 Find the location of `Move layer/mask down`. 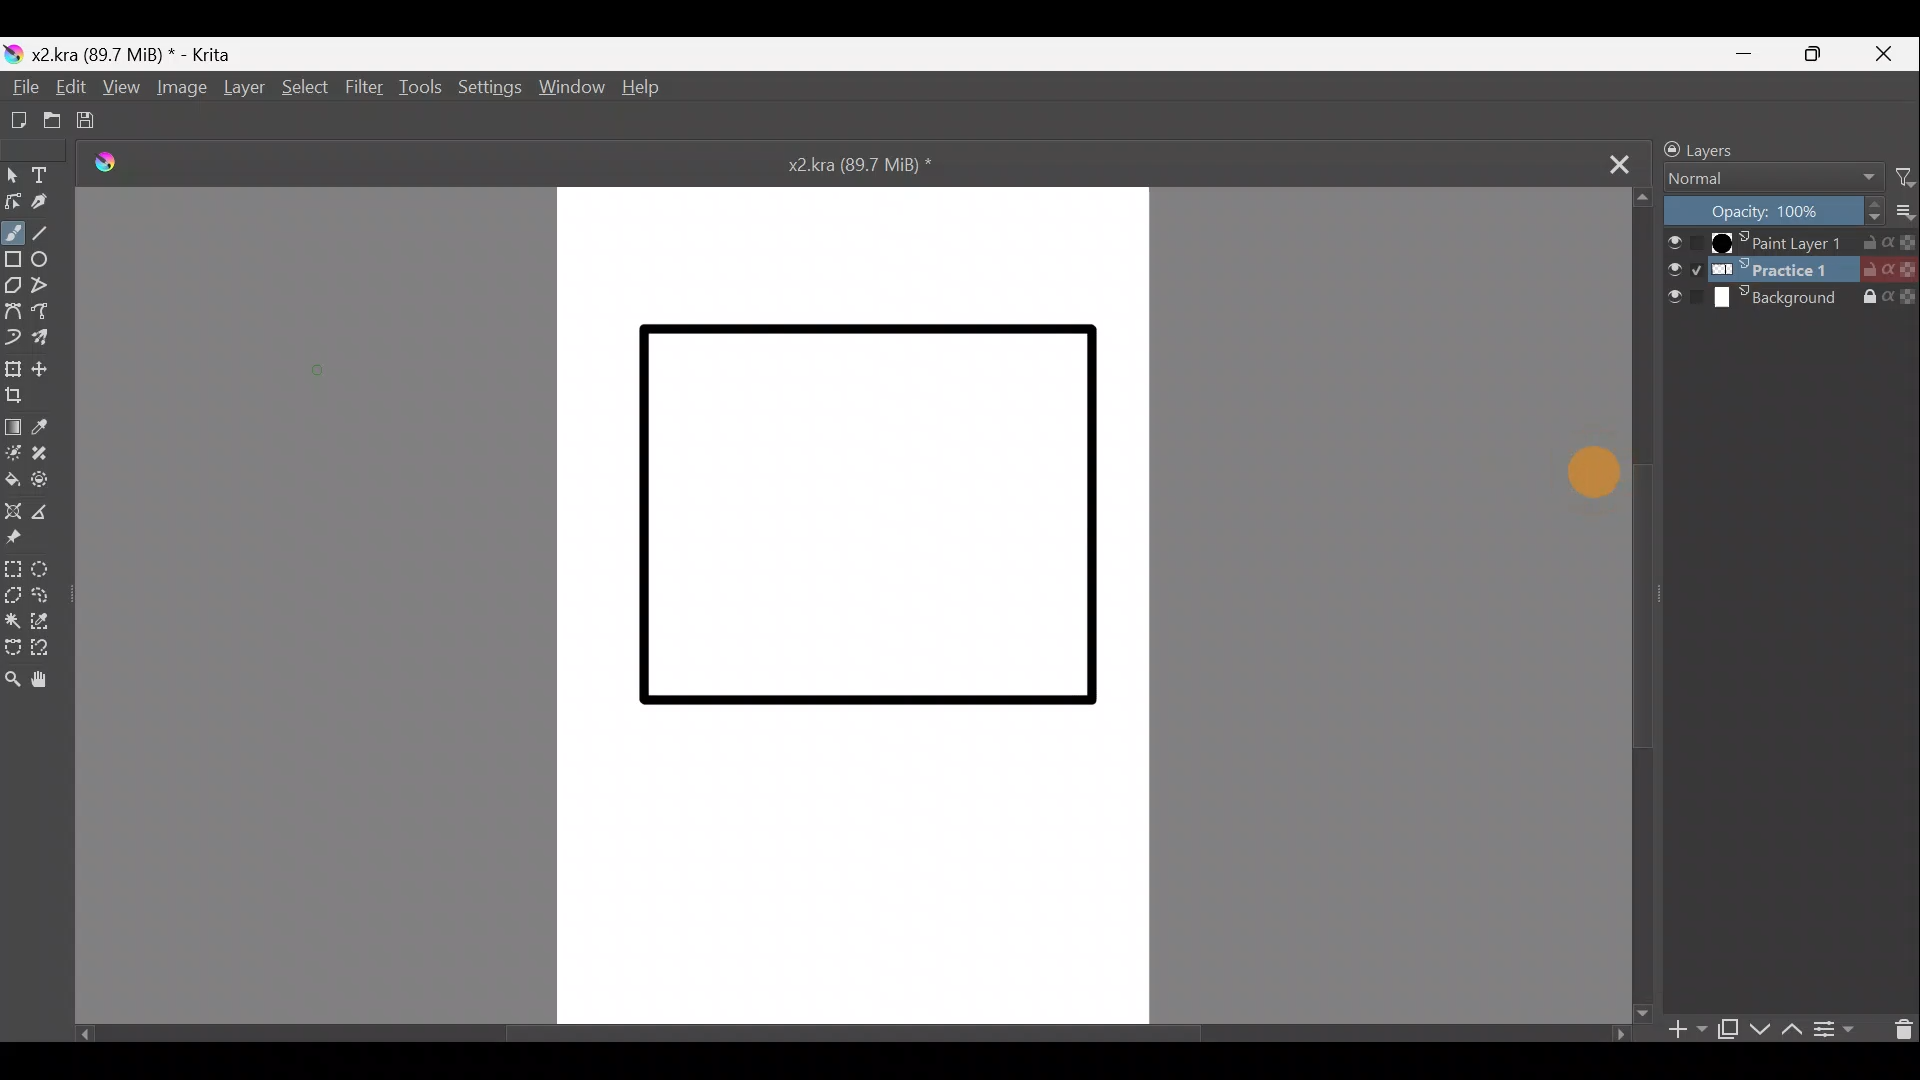

Move layer/mask down is located at coordinates (1761, 1025).